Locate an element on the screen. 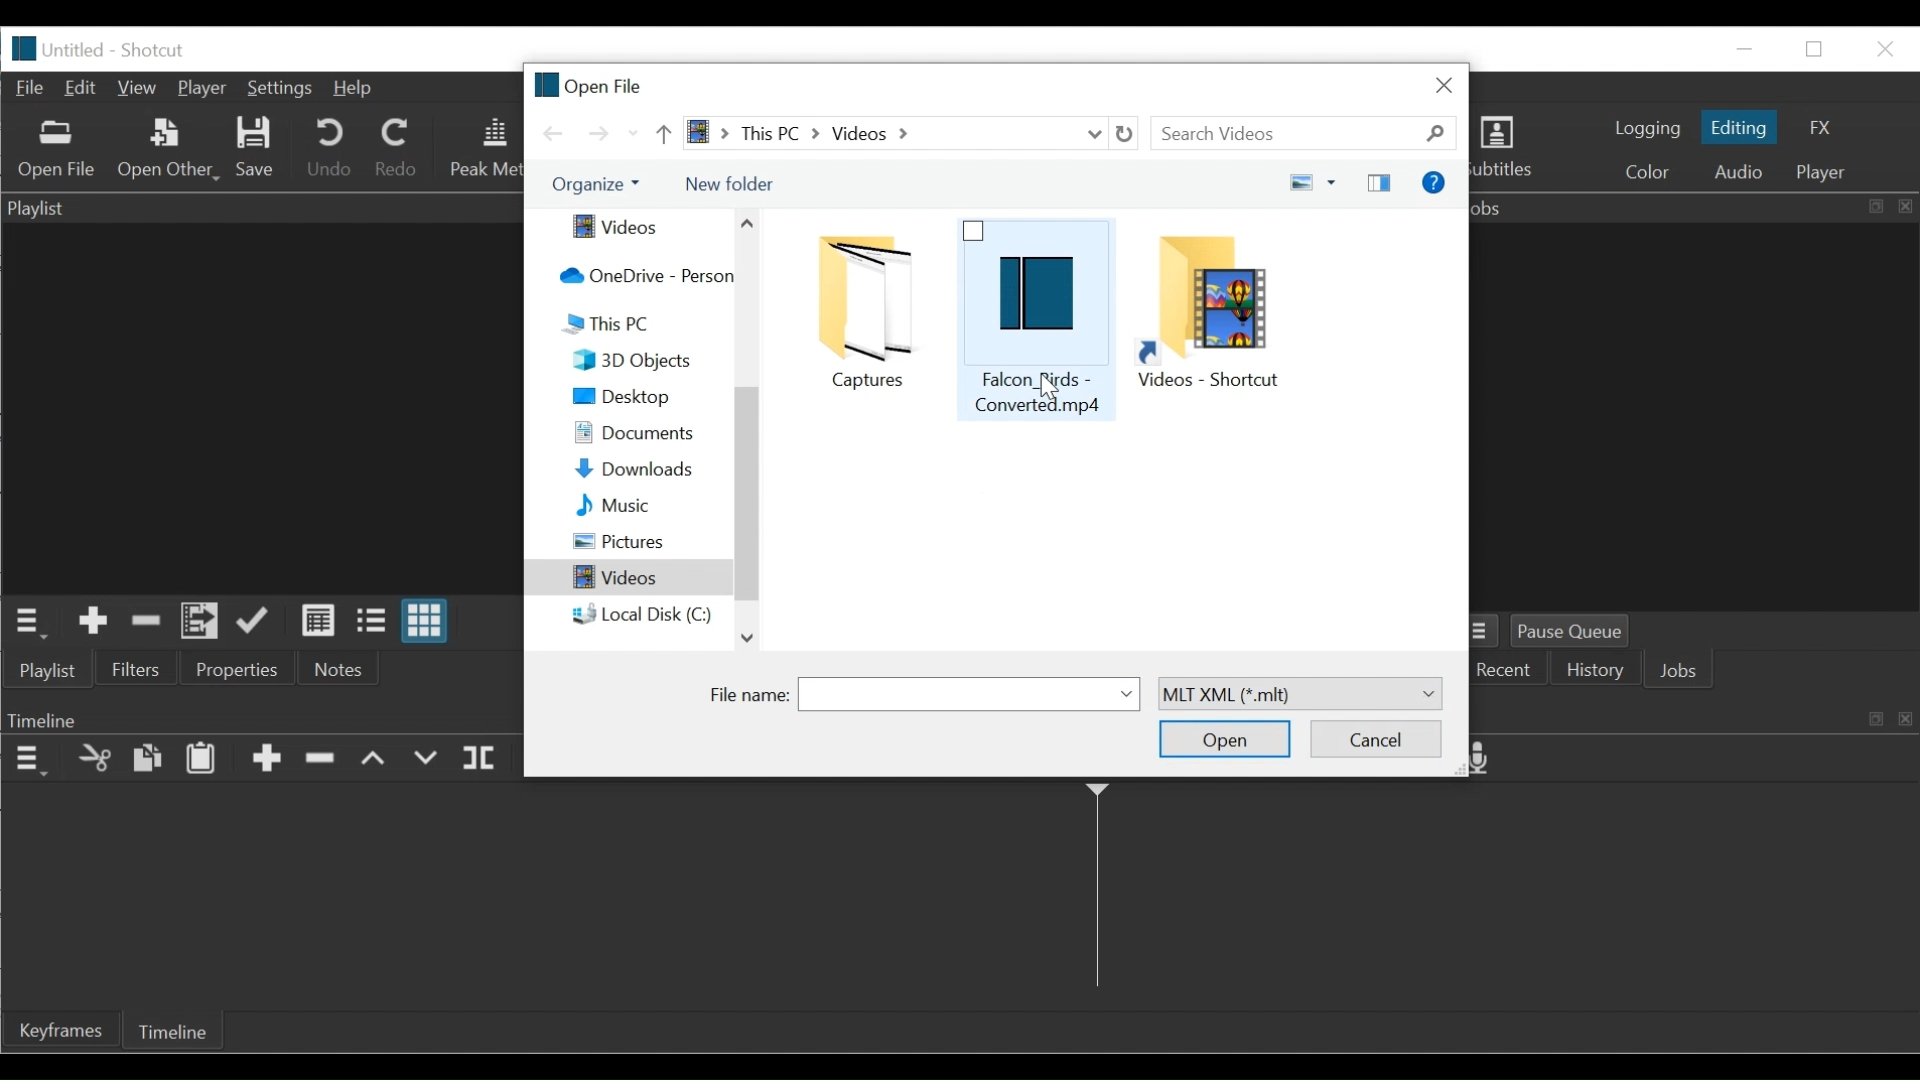 The width and height of the screenshot is (1920, 1080). Open file is located at coordinates (590, 83).